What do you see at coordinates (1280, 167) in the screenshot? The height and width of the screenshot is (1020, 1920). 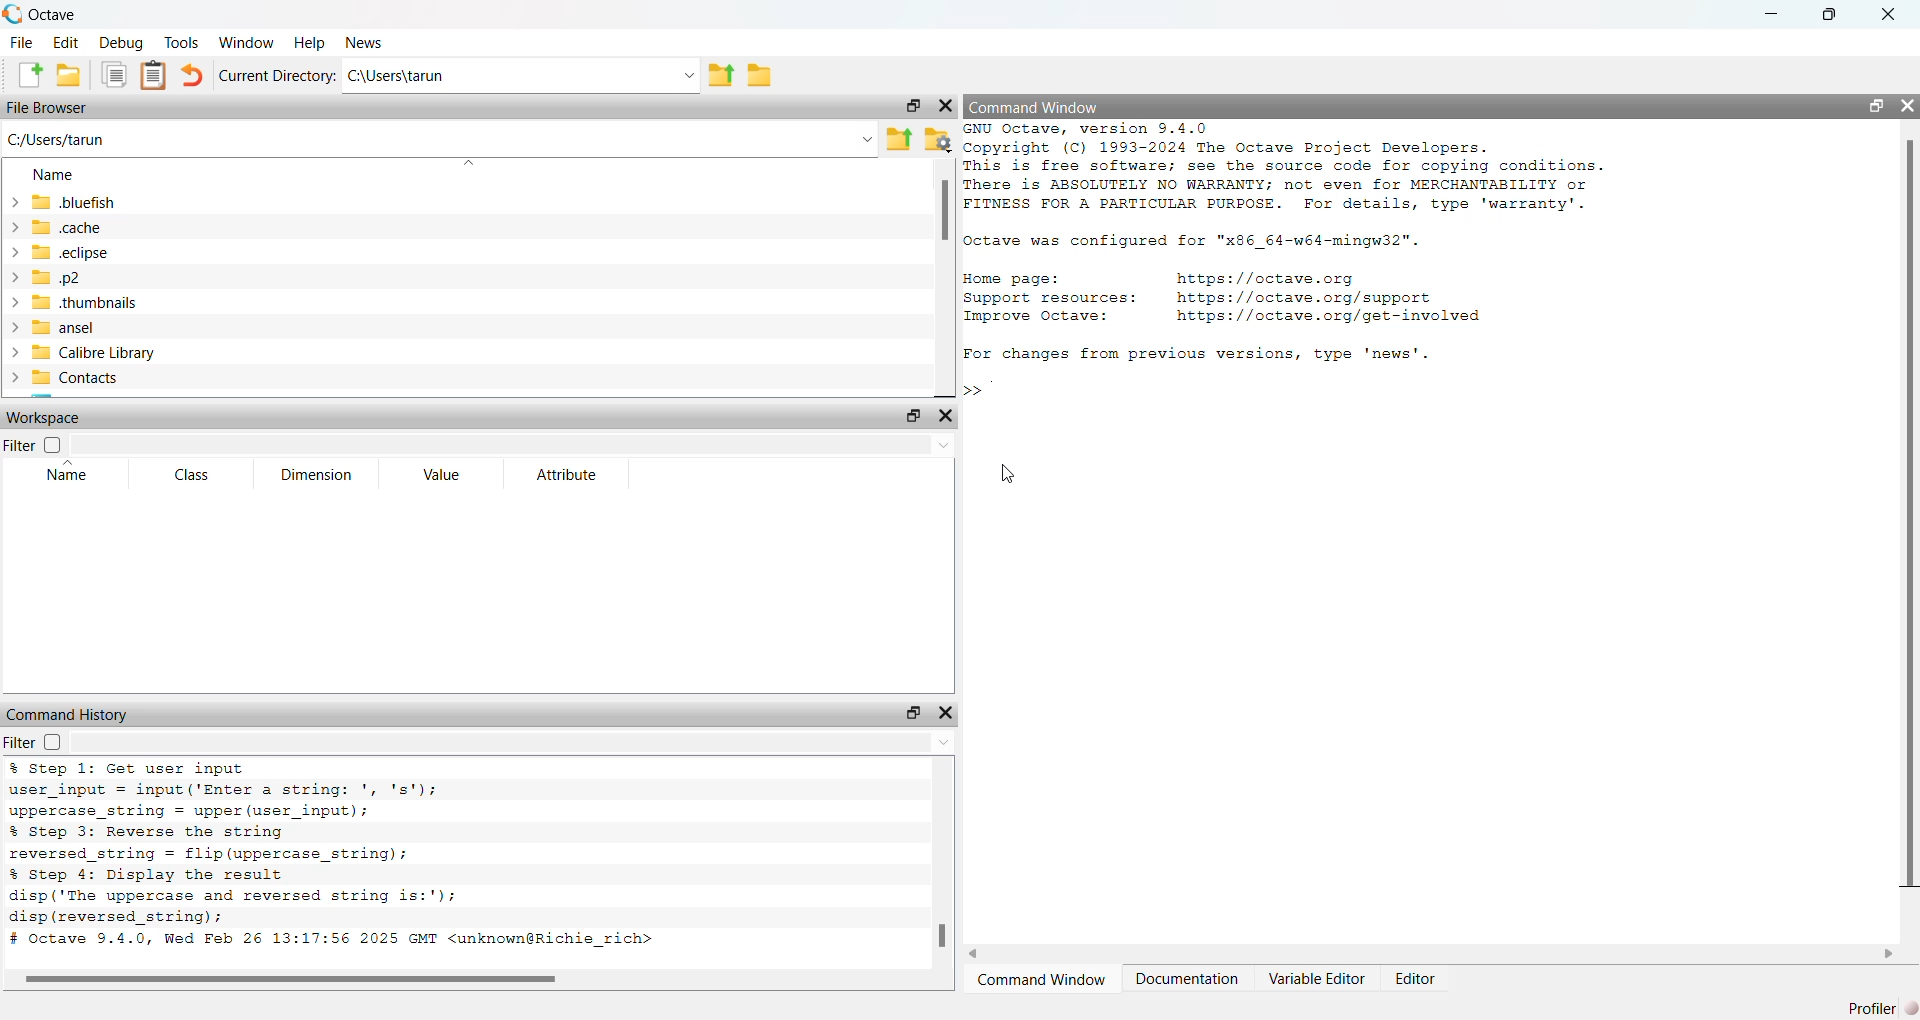 I see `details of octave version and copyright` at bounding box center [1280, 167].